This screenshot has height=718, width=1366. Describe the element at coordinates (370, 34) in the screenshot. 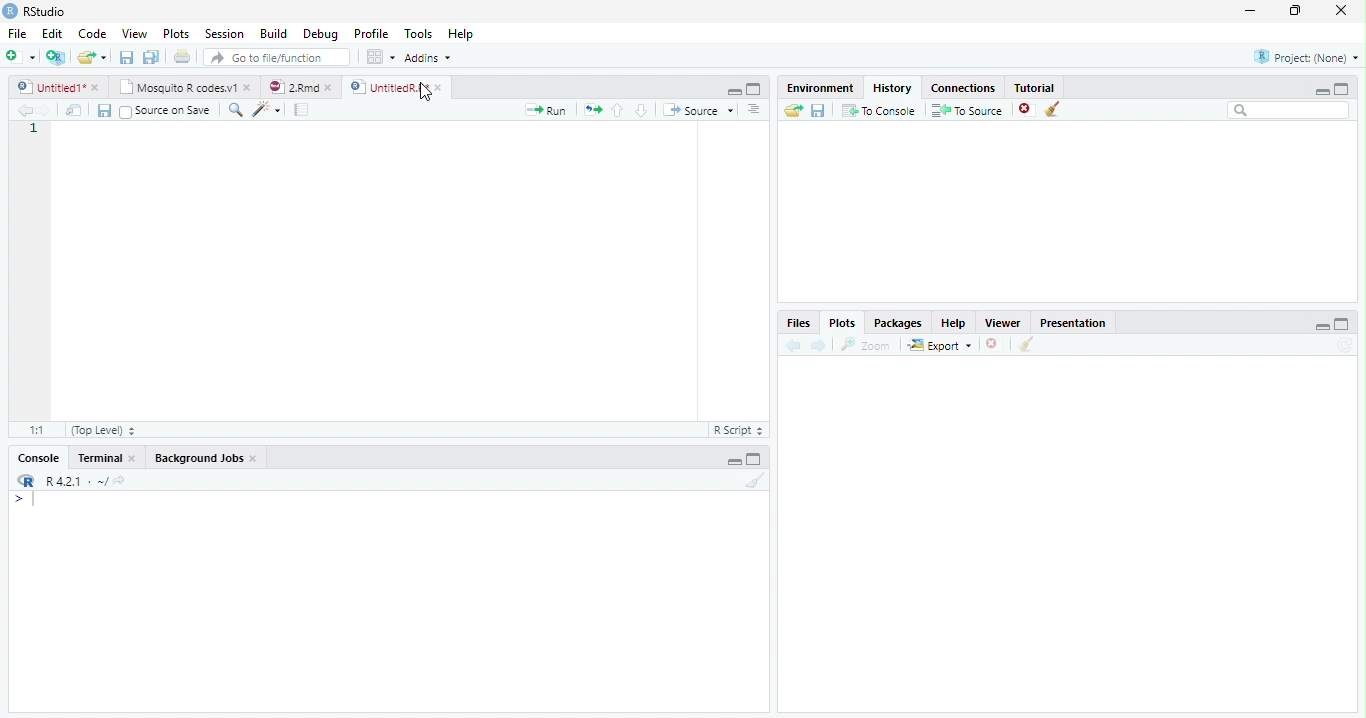

I see `Profile` at that location.